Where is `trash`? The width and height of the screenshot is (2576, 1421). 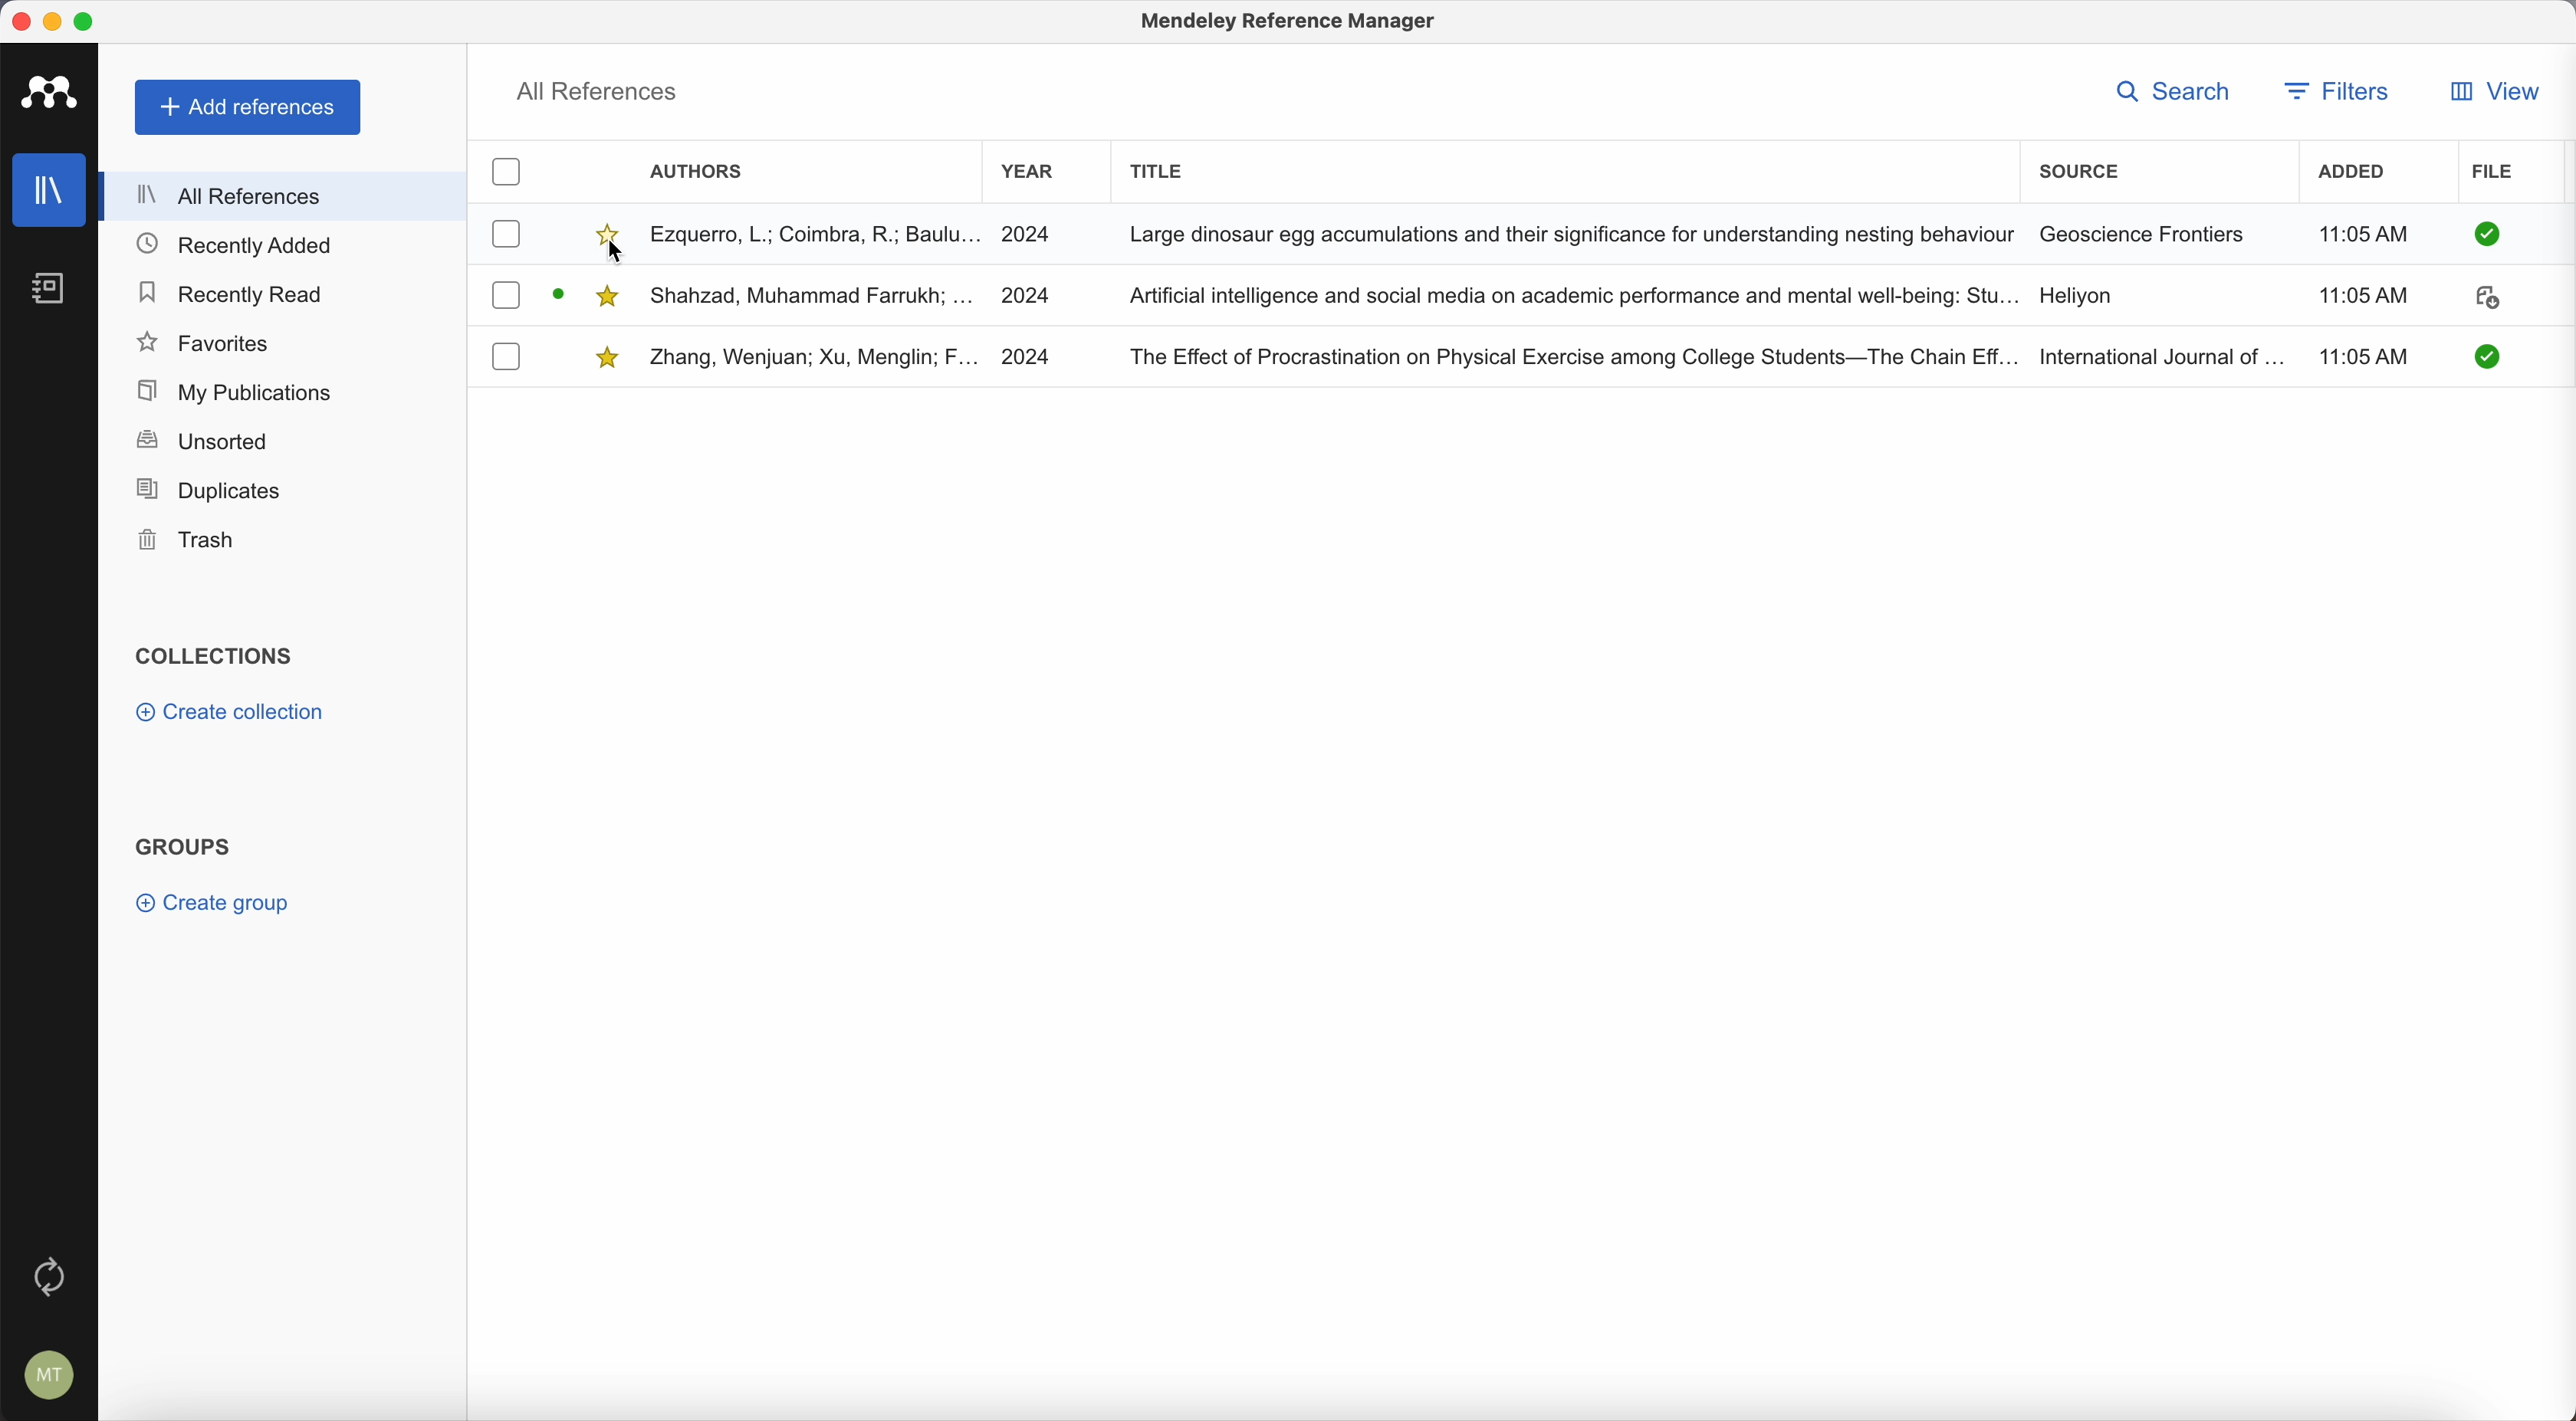
trash is located at coordinates (189, 540).